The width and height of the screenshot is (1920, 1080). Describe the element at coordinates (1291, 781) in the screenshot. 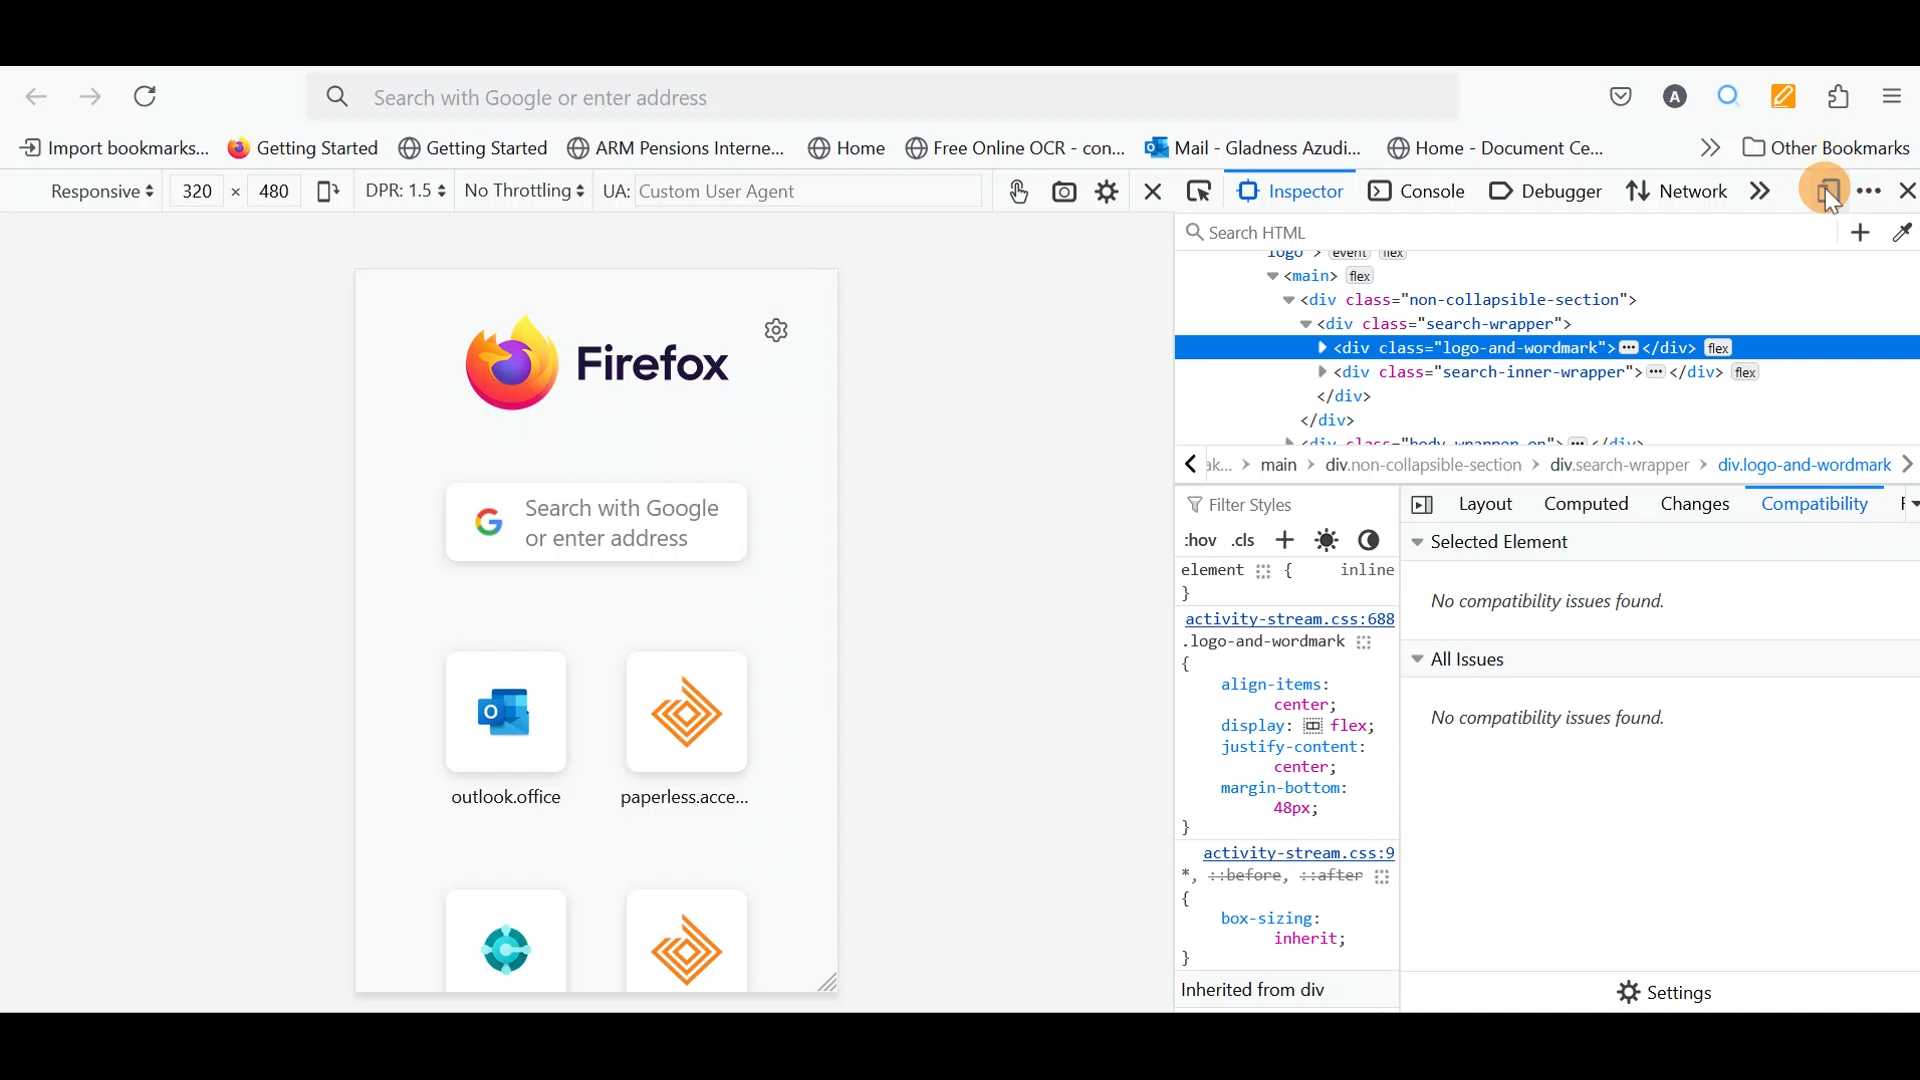

I see `HTML code` at that location.